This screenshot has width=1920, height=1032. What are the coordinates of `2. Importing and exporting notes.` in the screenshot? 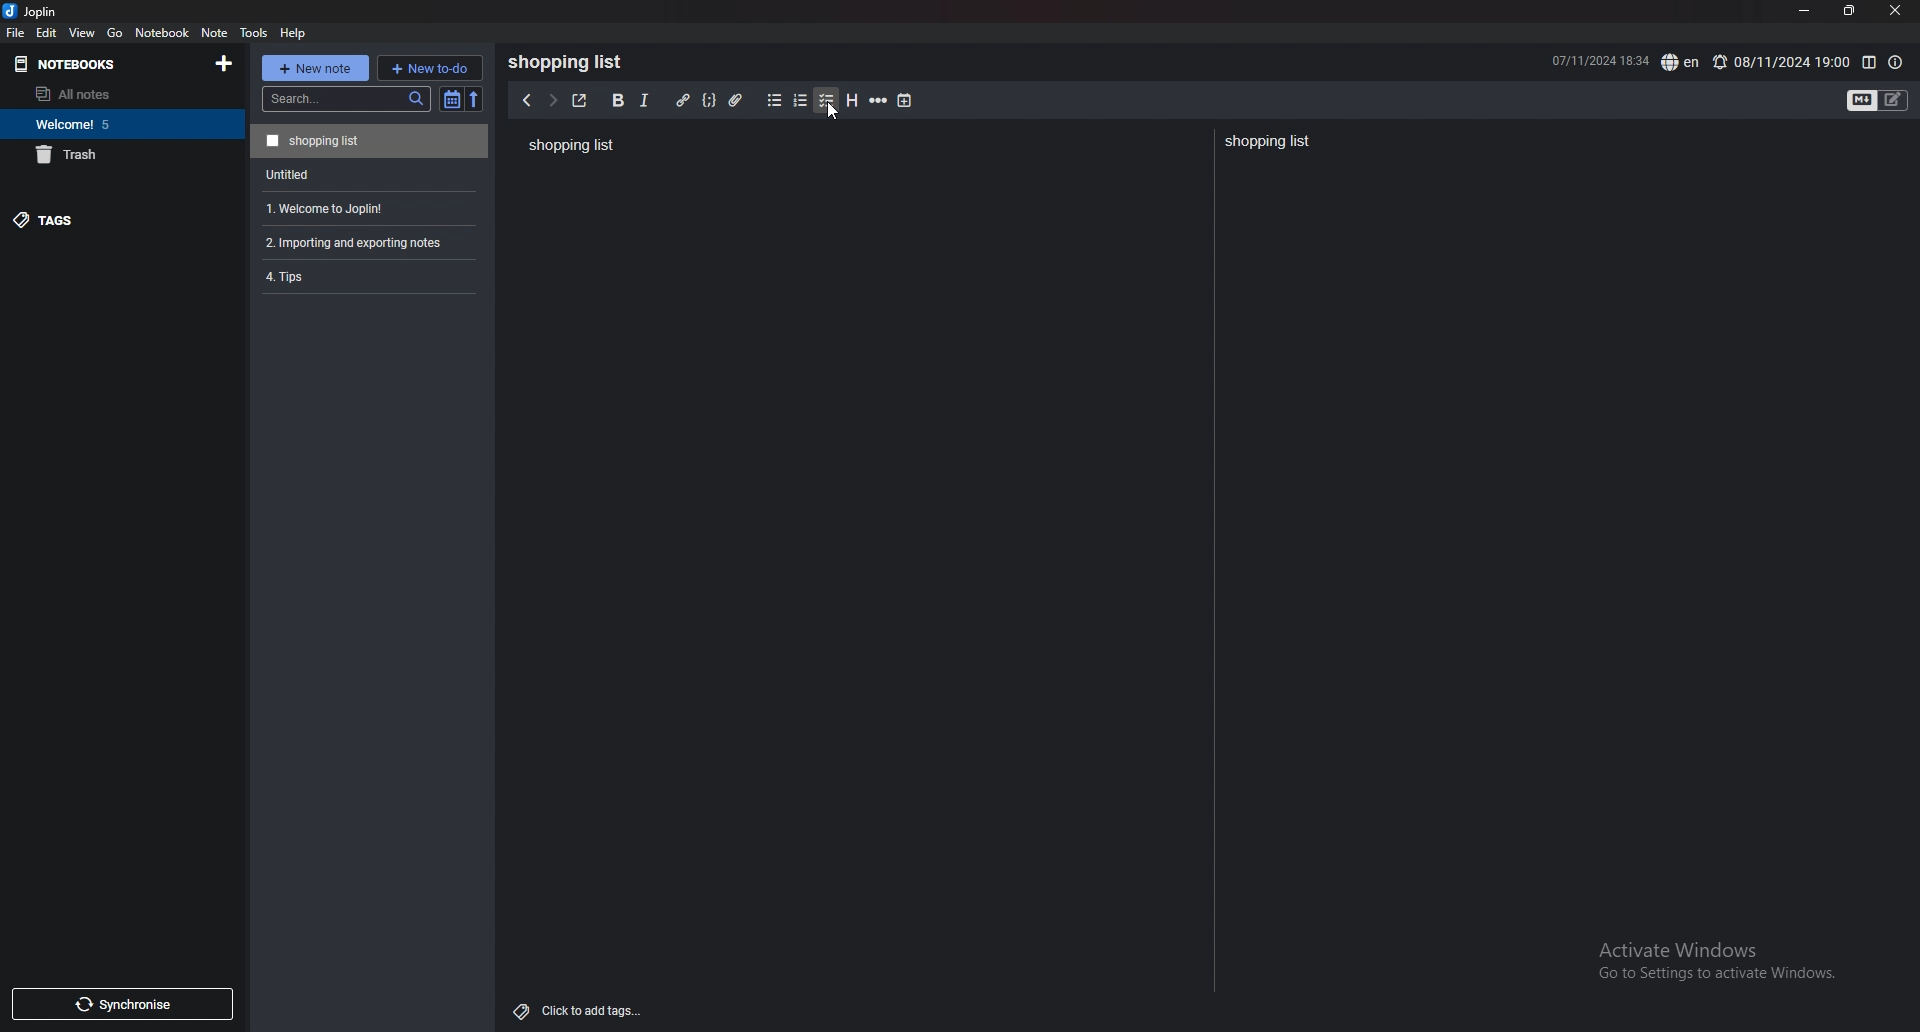 It's located at (367, 240).